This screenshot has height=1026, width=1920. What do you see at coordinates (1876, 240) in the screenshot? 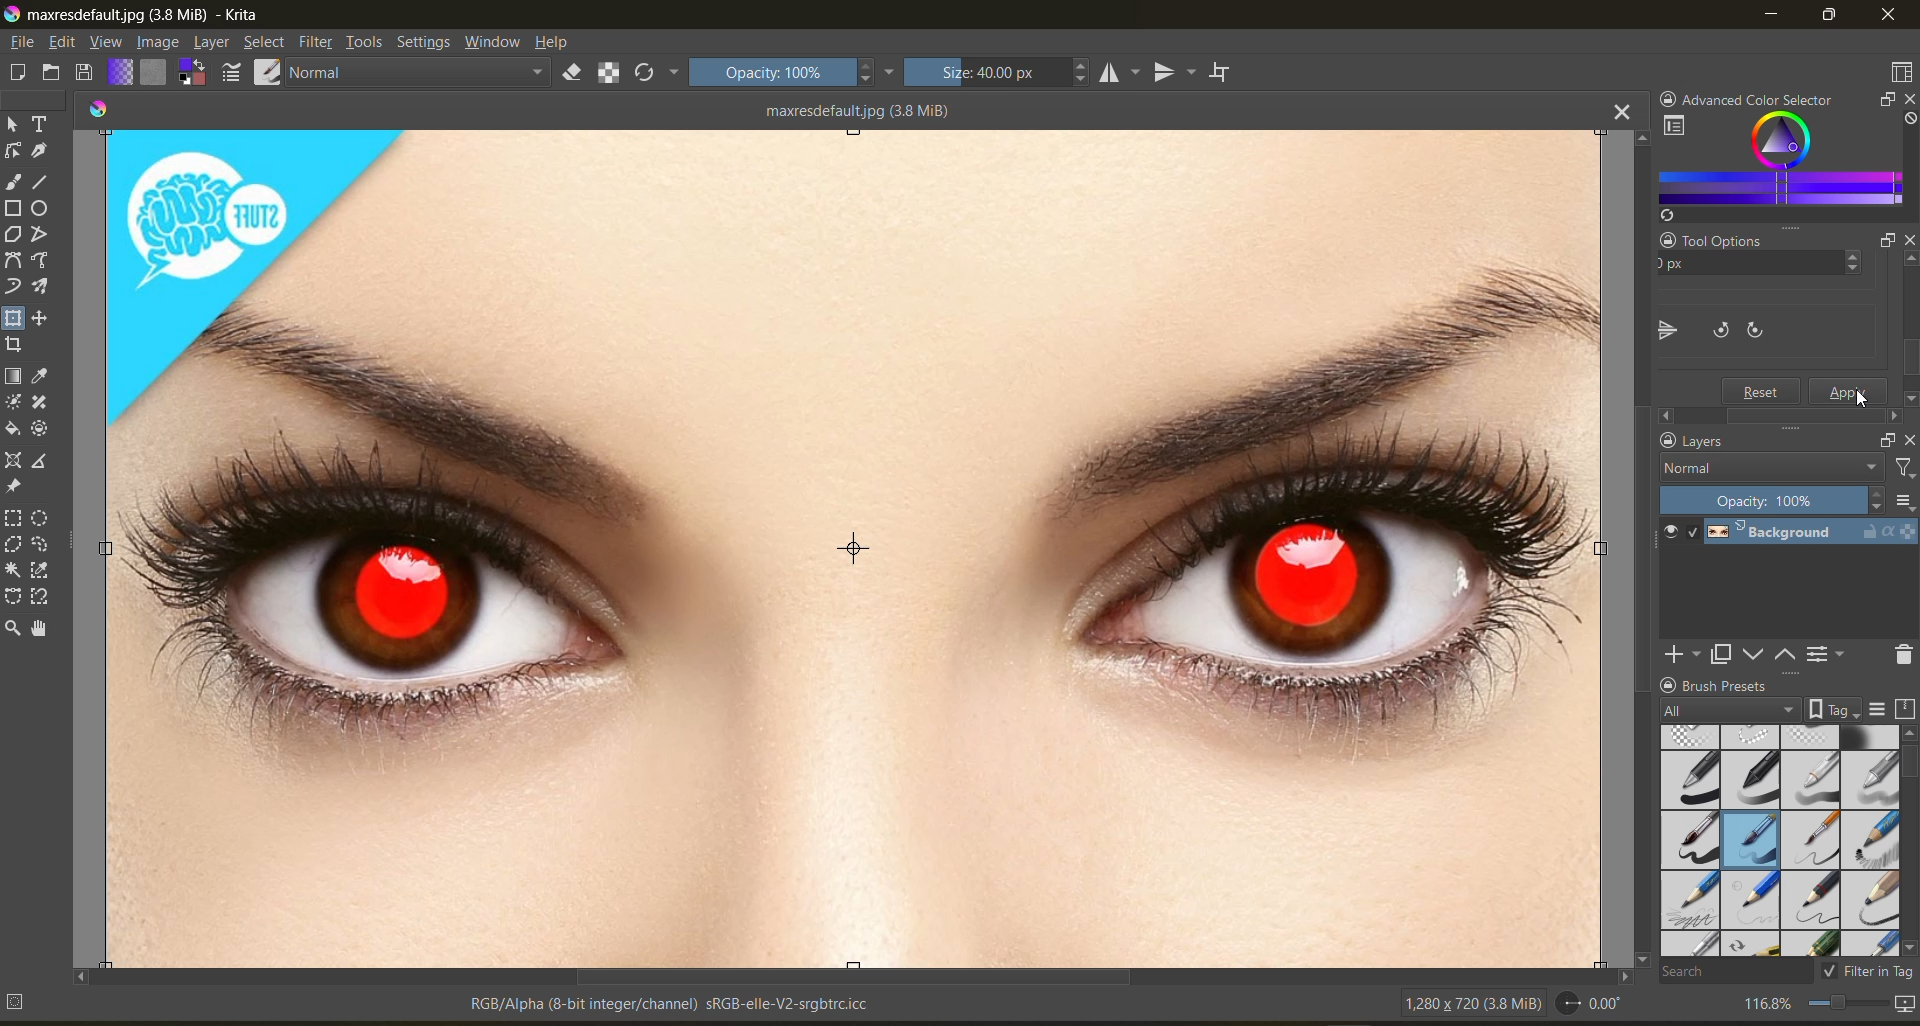
I see `Float docker` at bounding box center [1876, 240].